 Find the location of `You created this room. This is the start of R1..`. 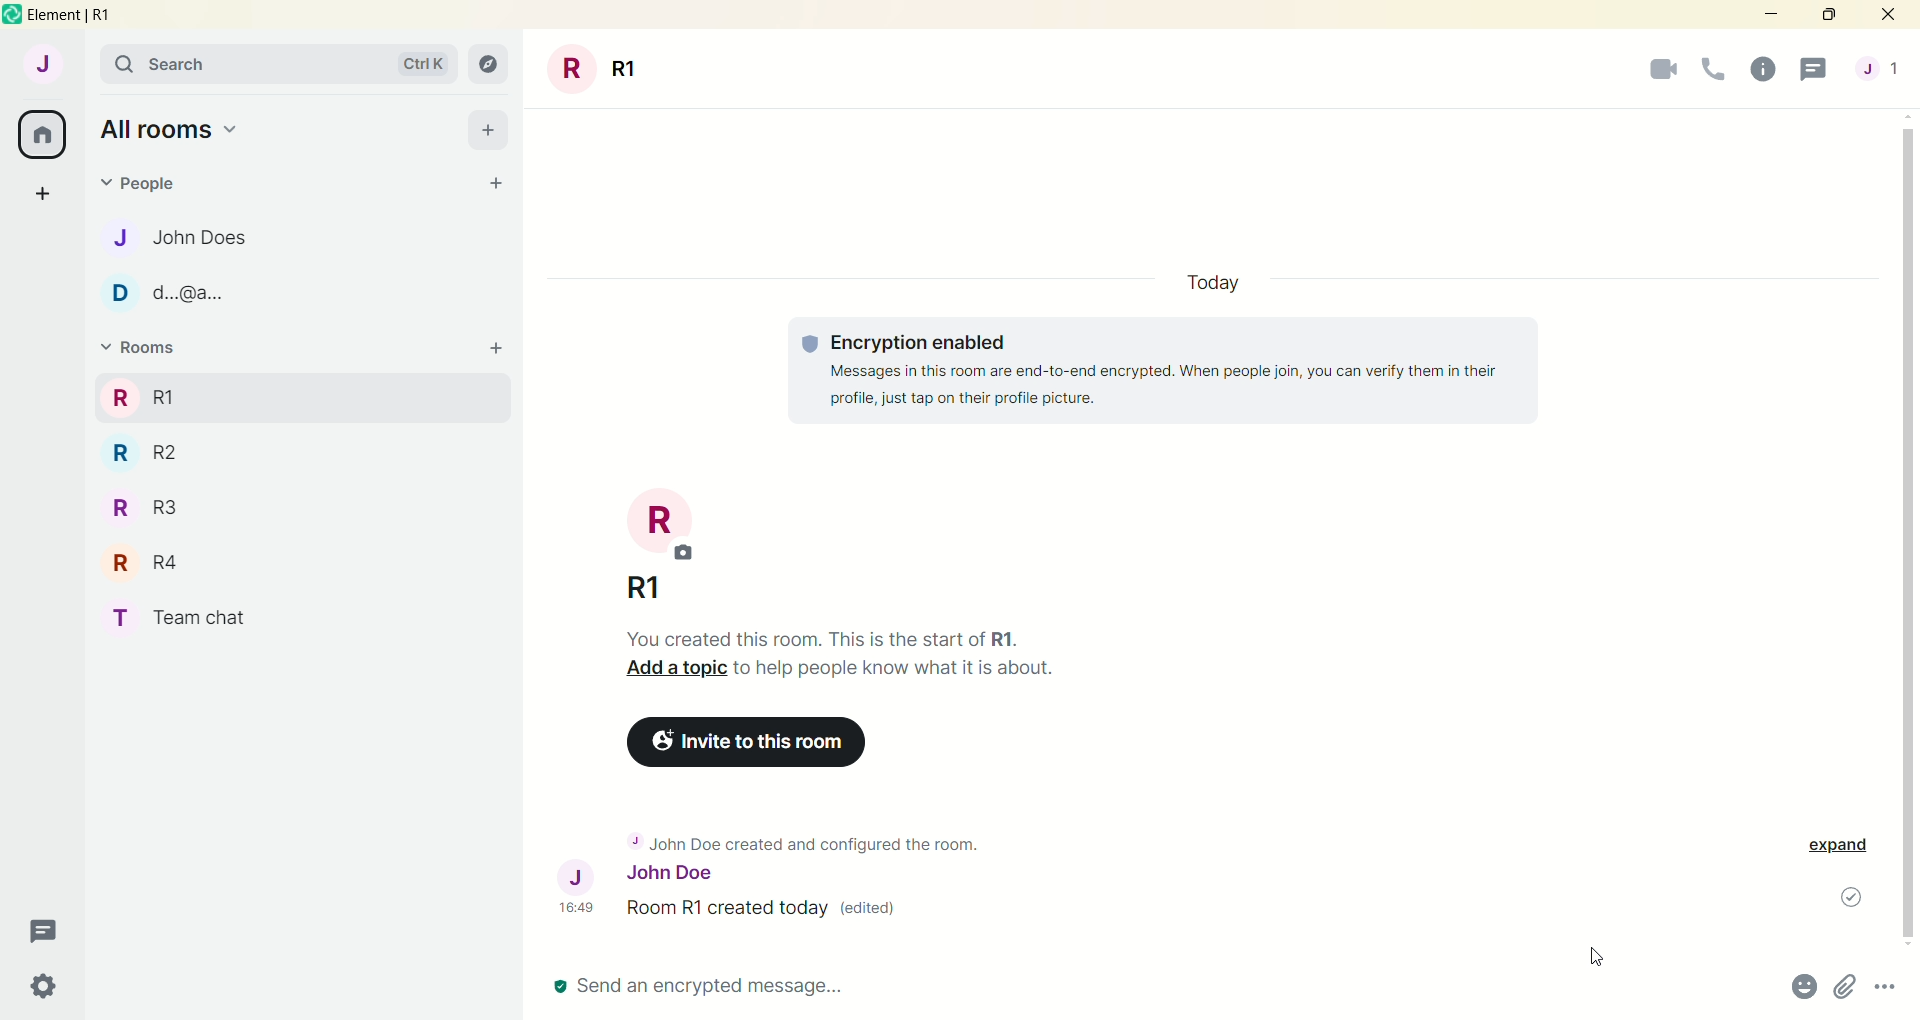

You created this room. This is the start of R1.. is located at coordinates (826, 638).